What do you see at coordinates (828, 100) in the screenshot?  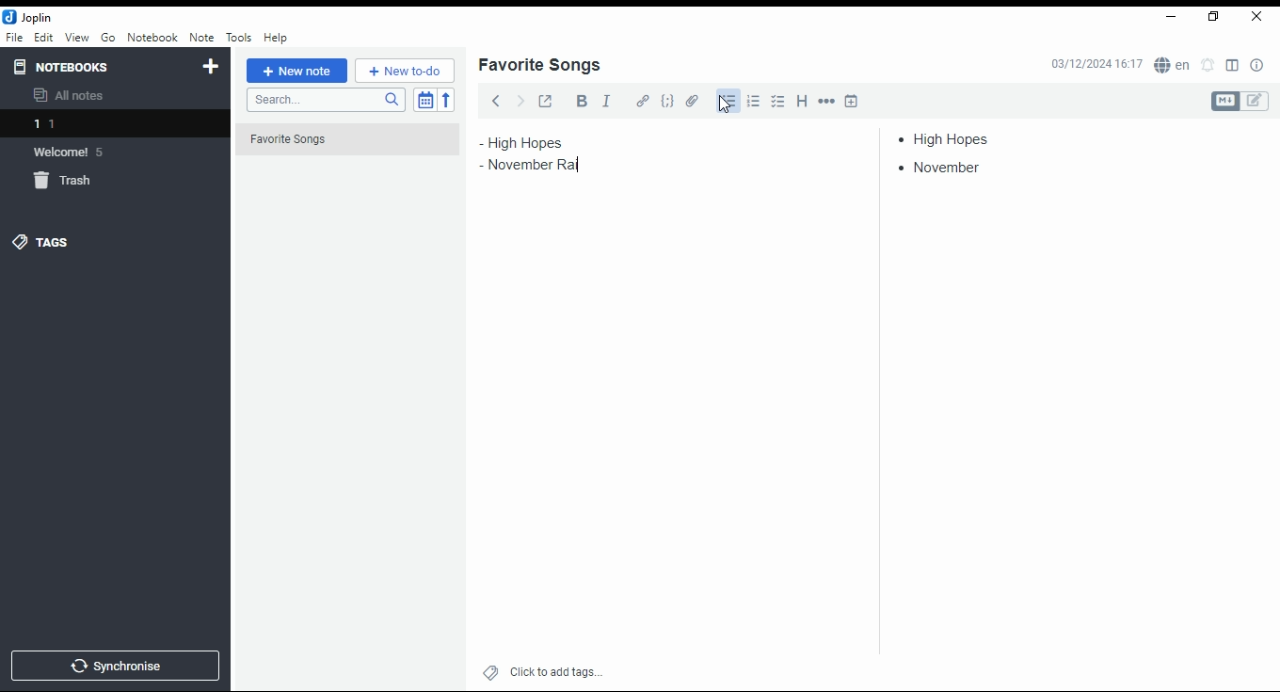 I see `horizontal rule` at bounding box center [828, 100].